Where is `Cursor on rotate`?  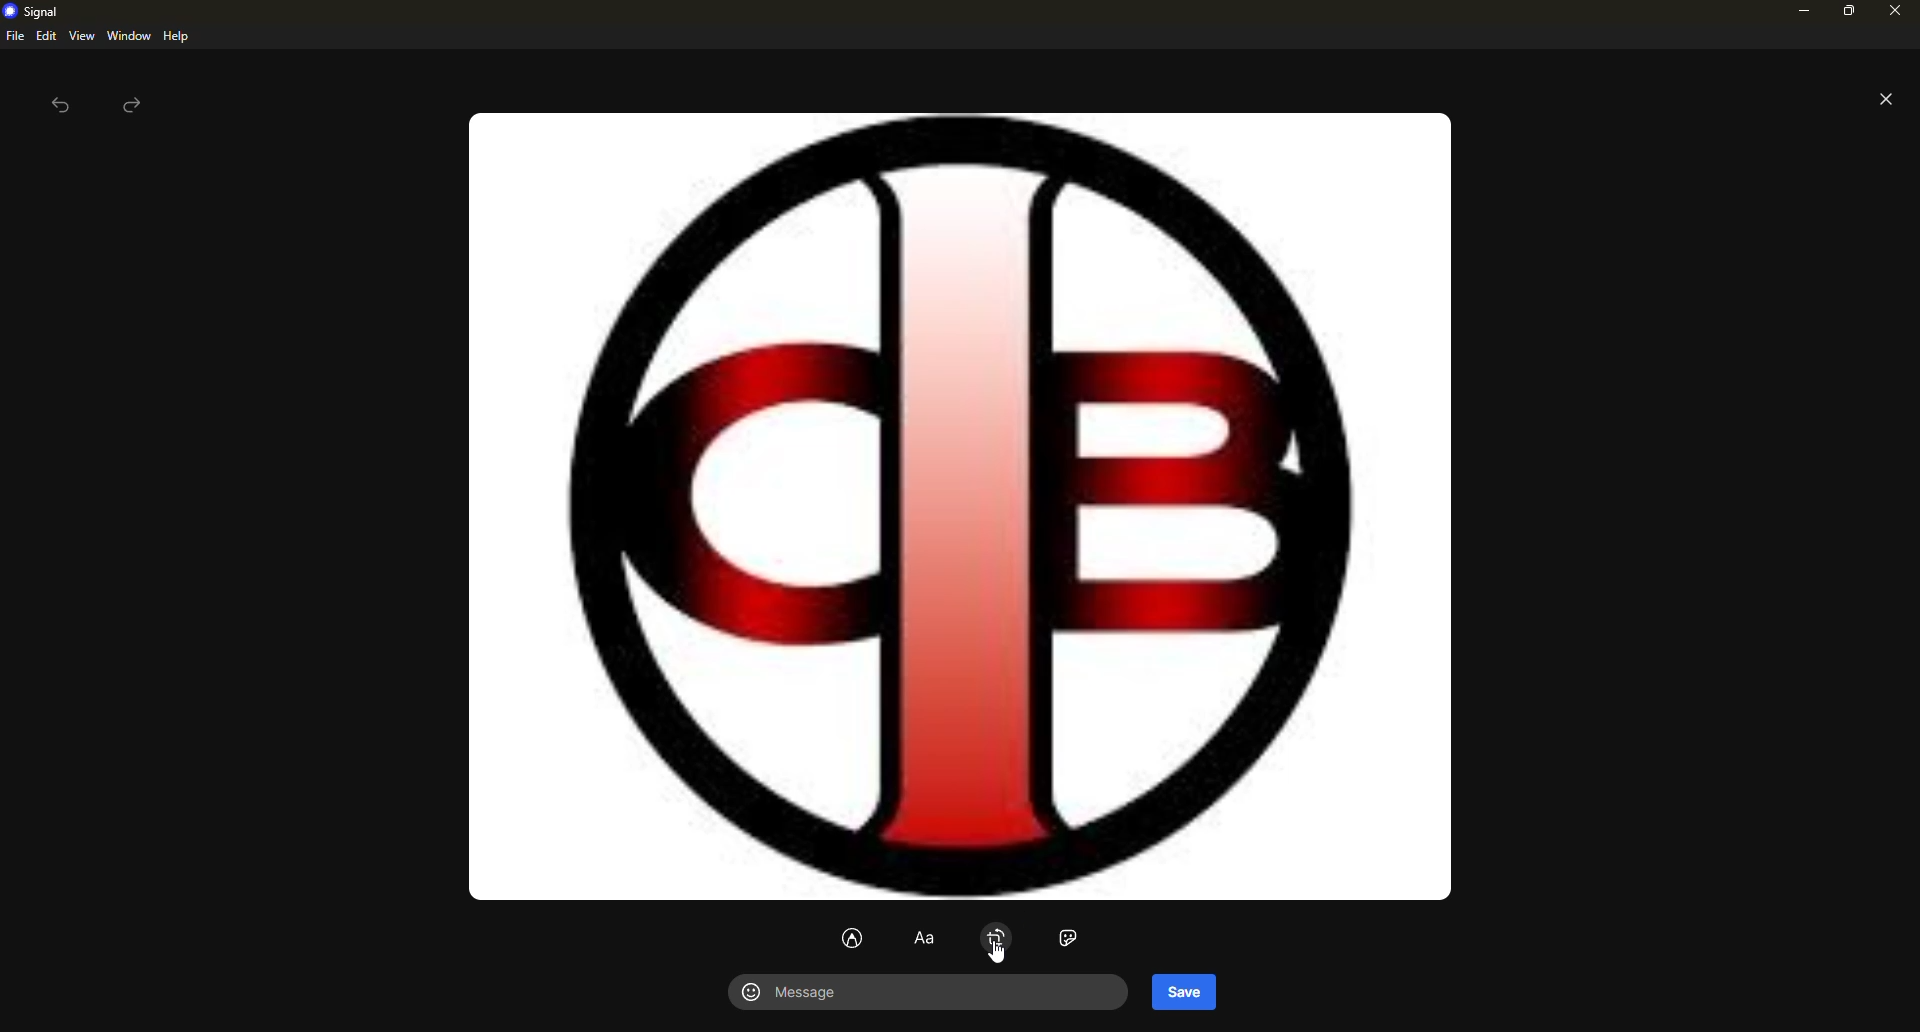
Cursor on rotate is located at coordinates (998, 946).